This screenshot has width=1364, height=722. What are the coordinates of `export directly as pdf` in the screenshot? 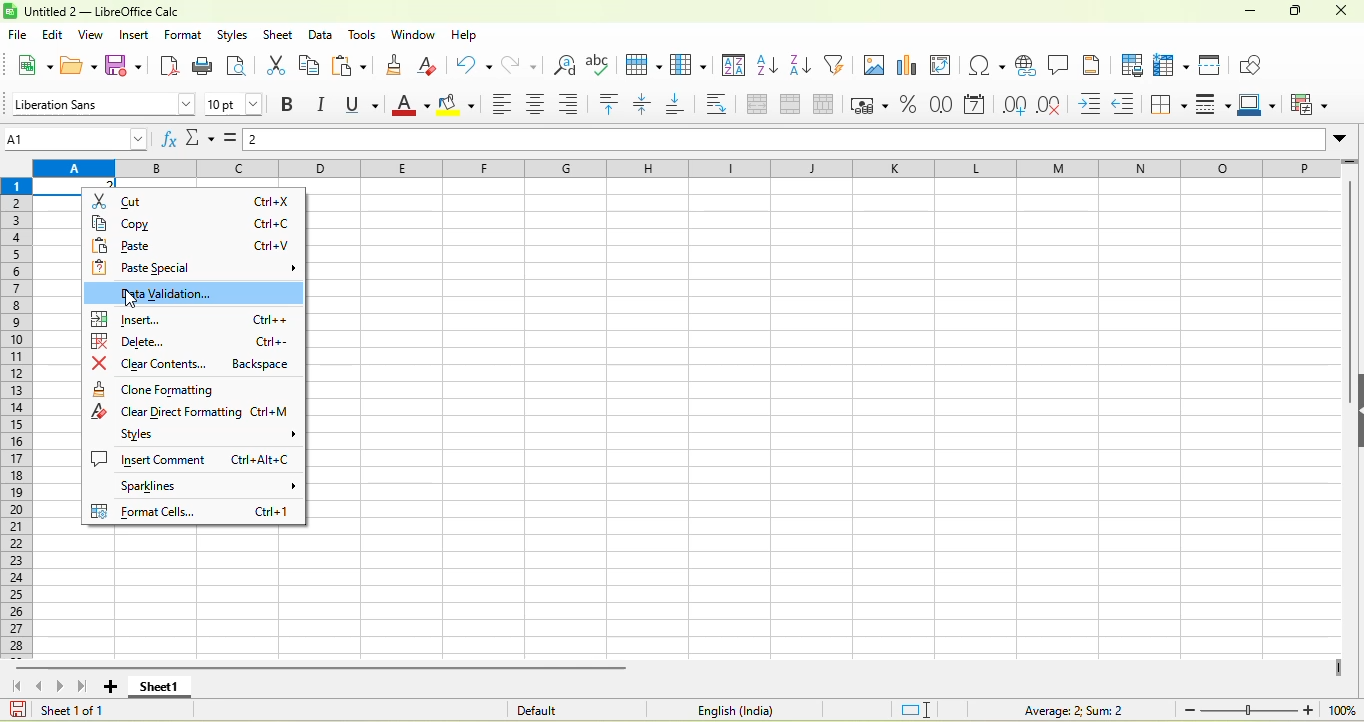 It's located at (174, 67).